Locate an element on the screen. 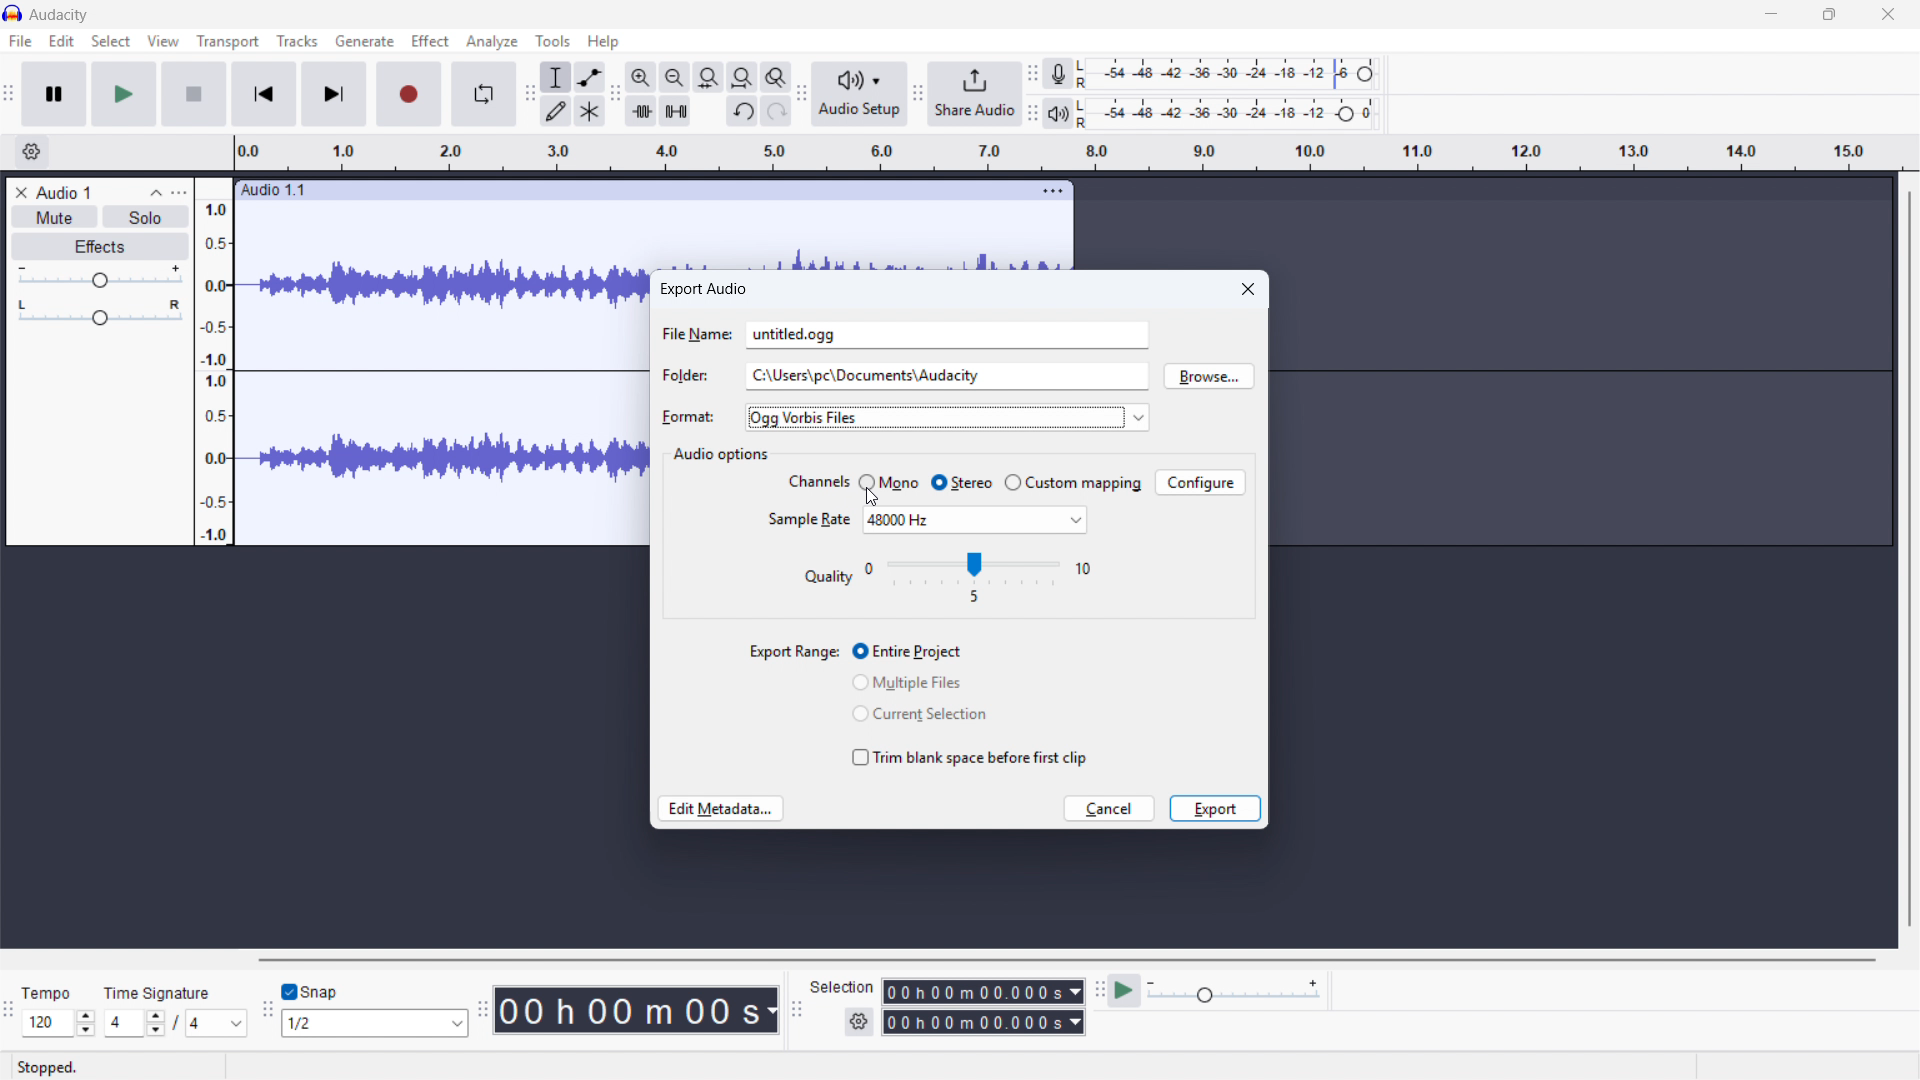 The image size is (1920, 1080). Selection settings  is located at coordinates (859, 1021).